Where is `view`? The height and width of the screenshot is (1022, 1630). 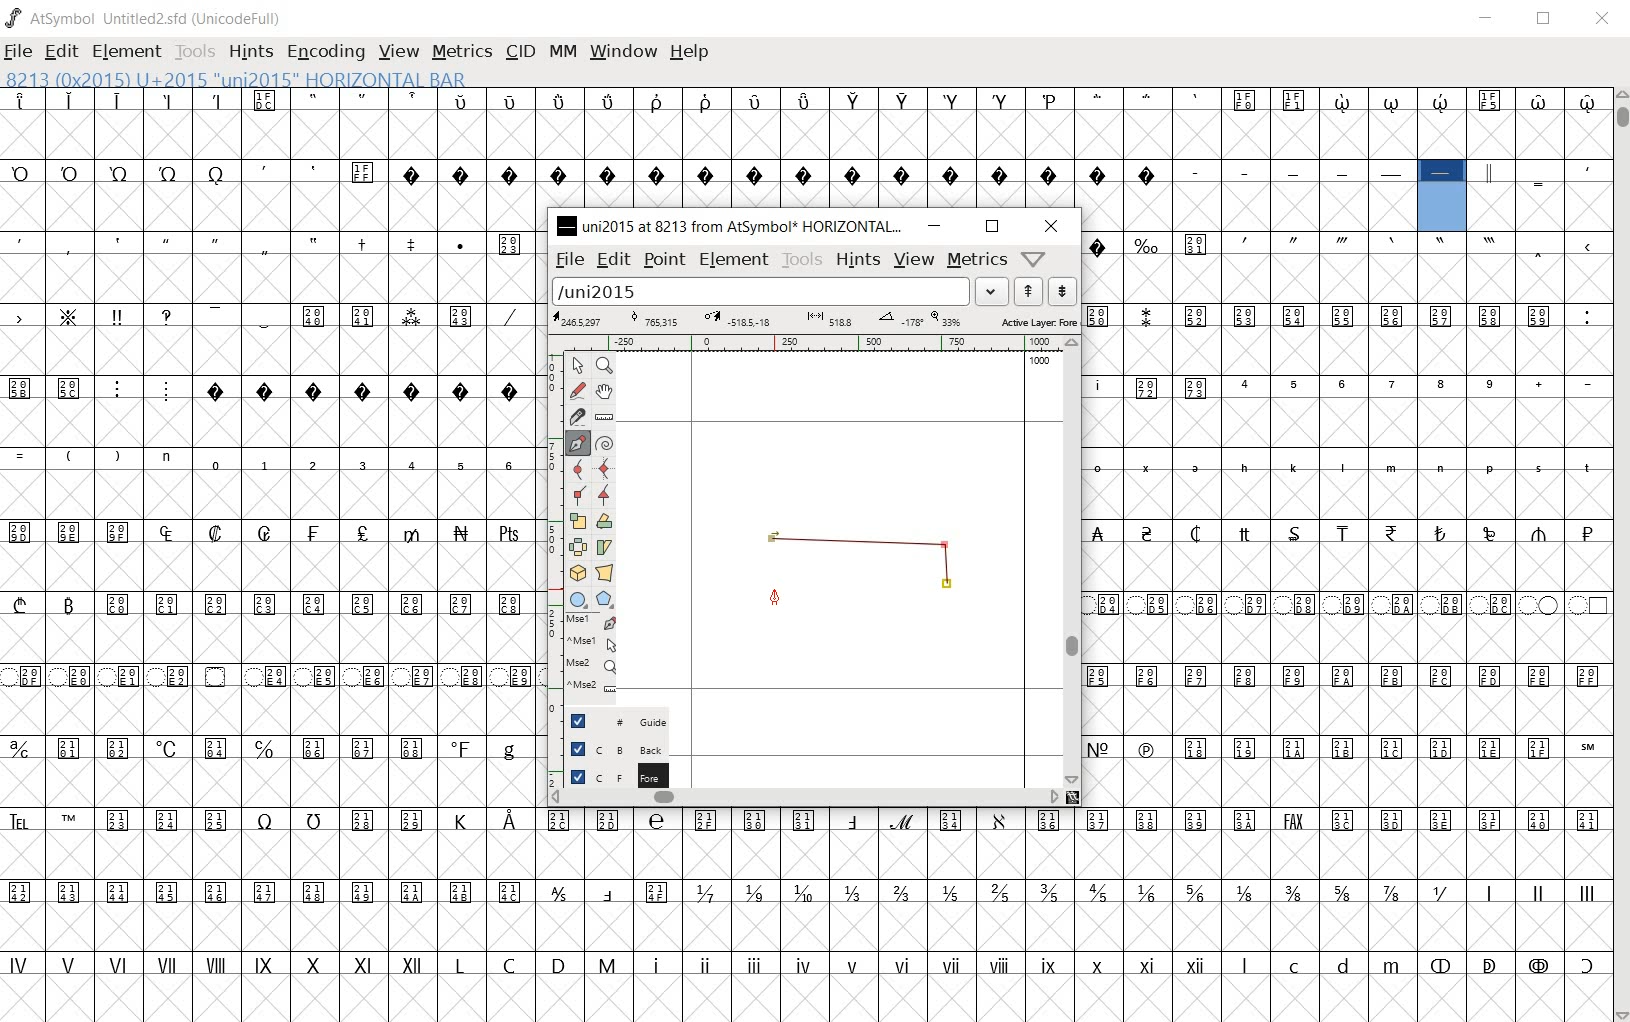
view is located at coordinates (913, 260).